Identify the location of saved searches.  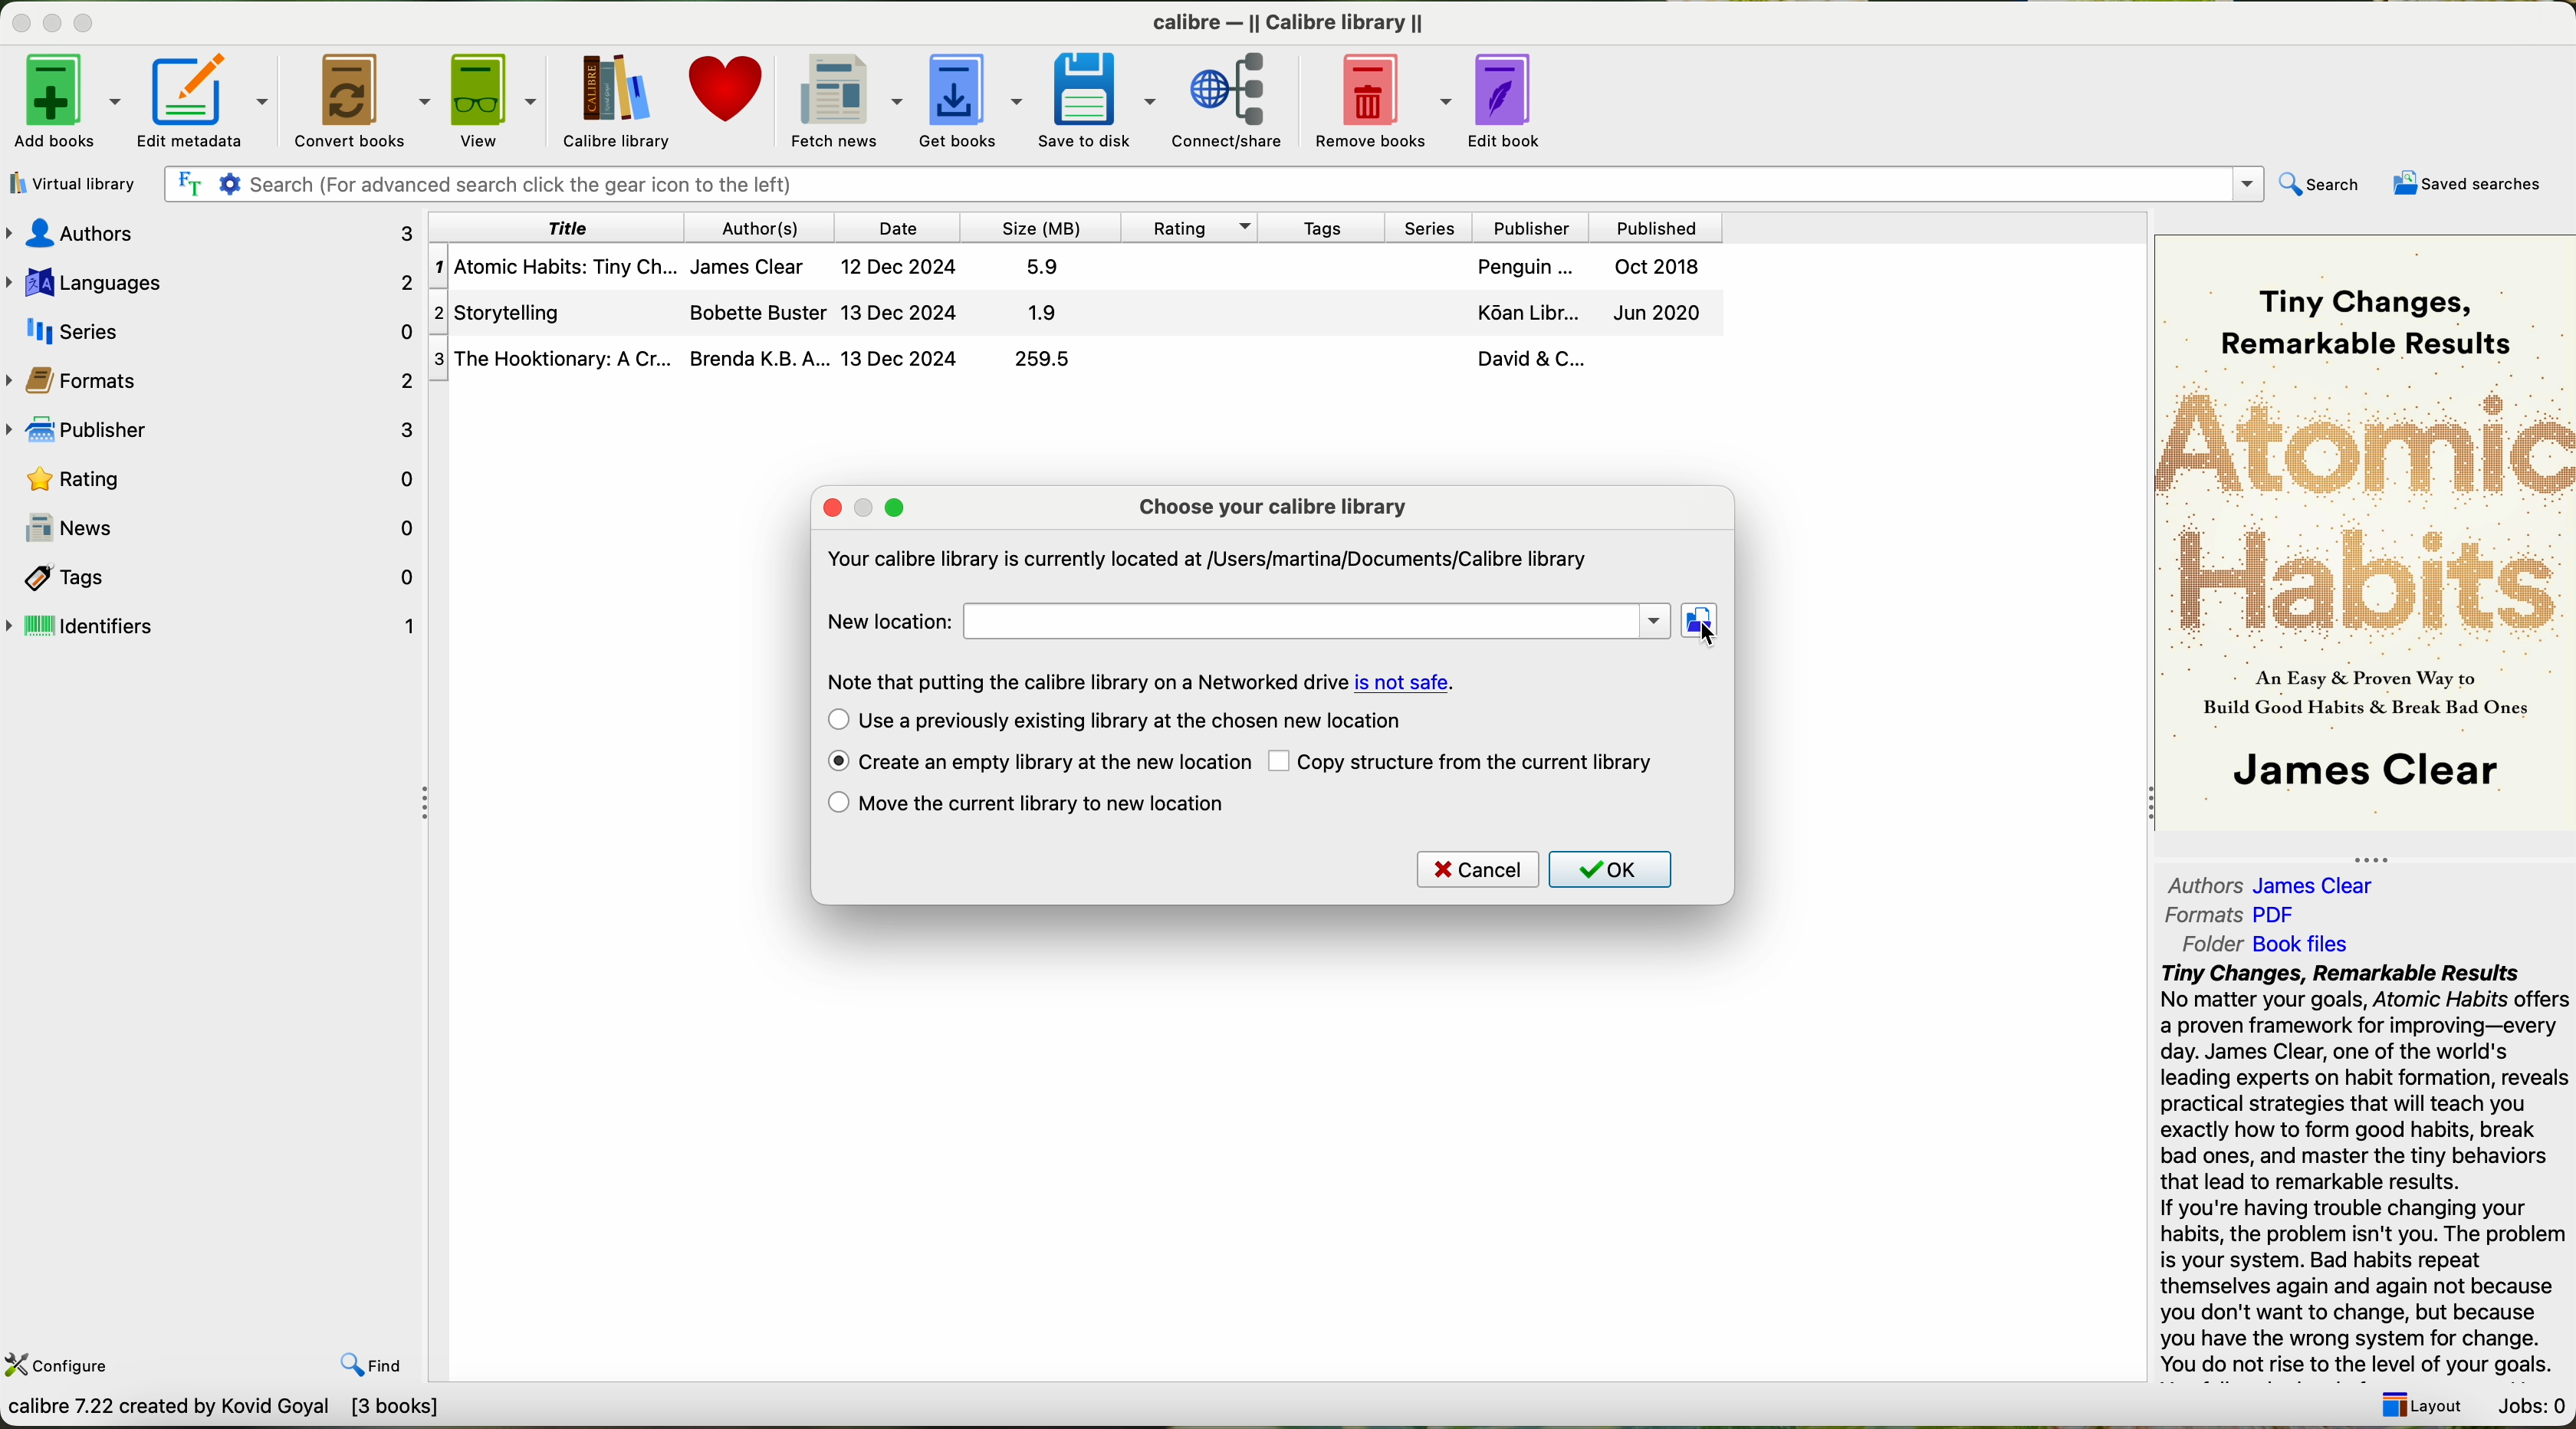
(2473, 184).